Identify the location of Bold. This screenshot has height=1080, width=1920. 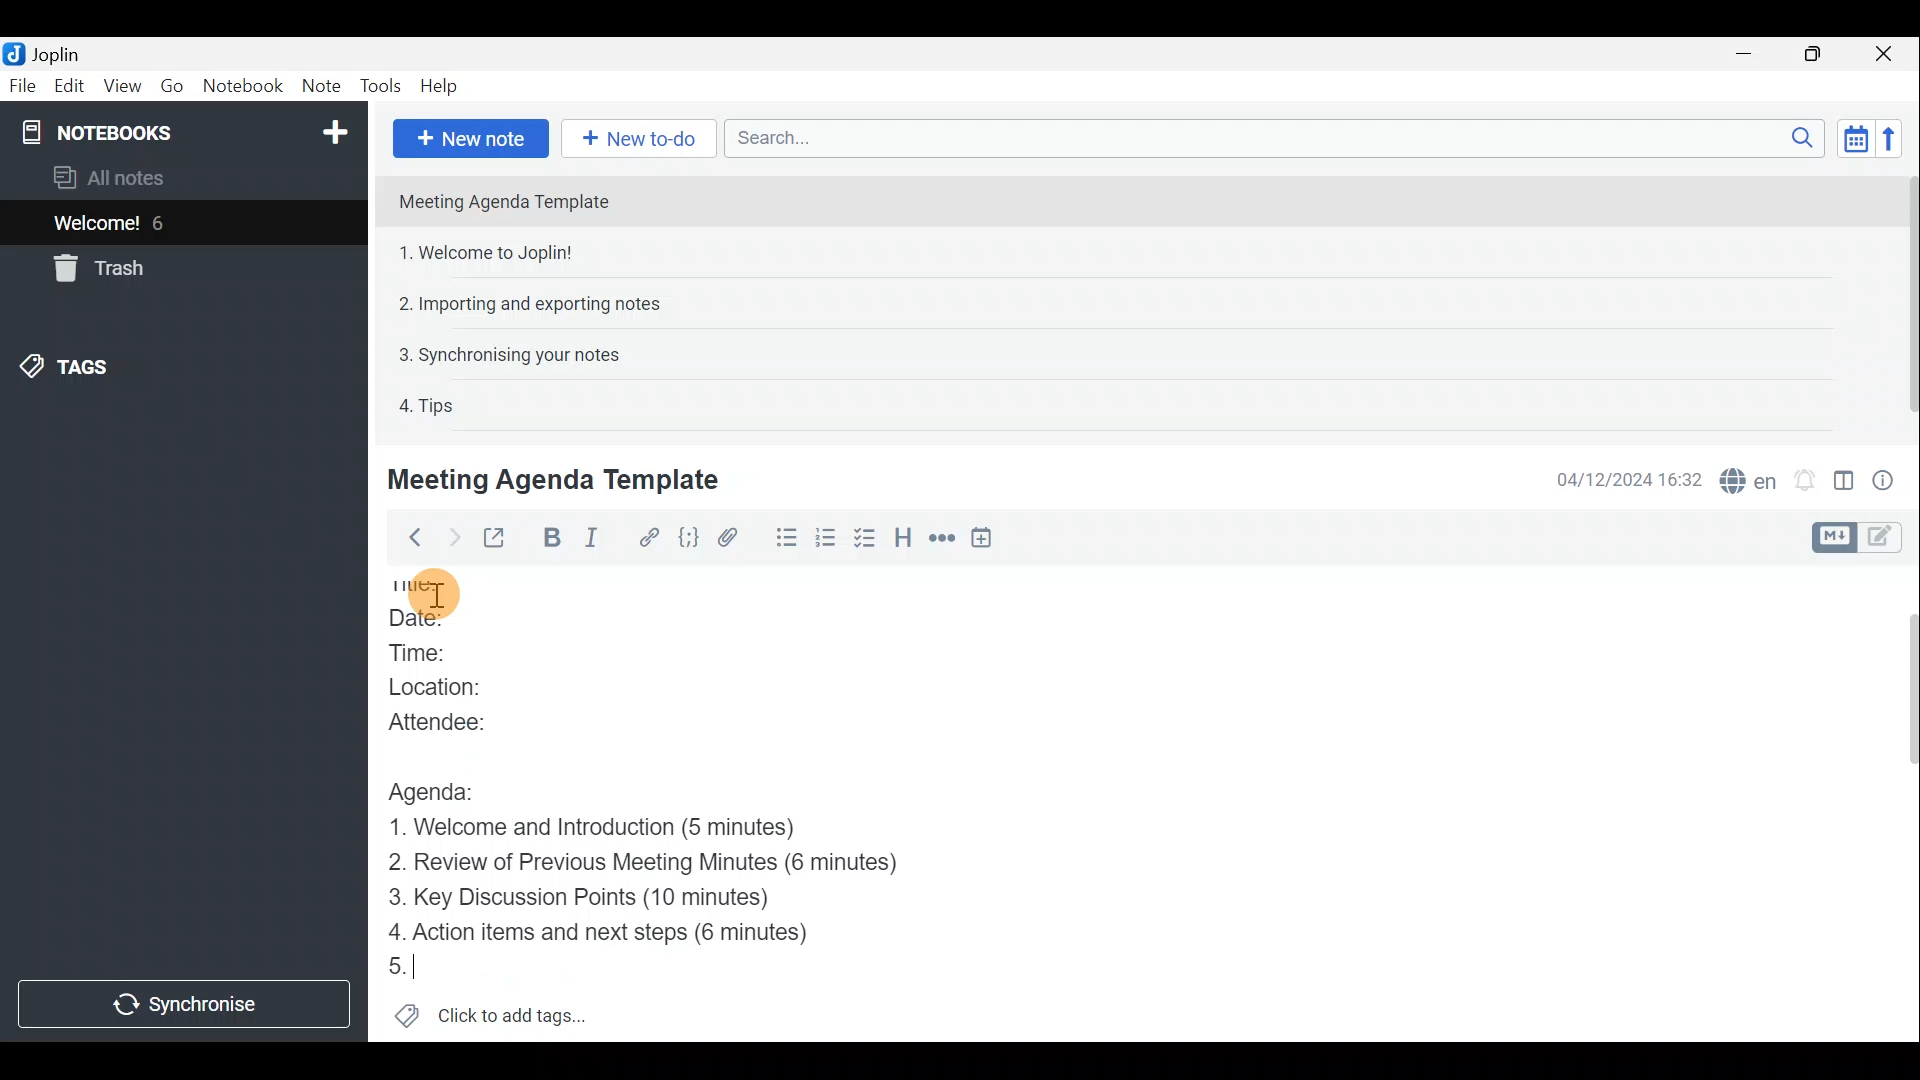
(552, 538).